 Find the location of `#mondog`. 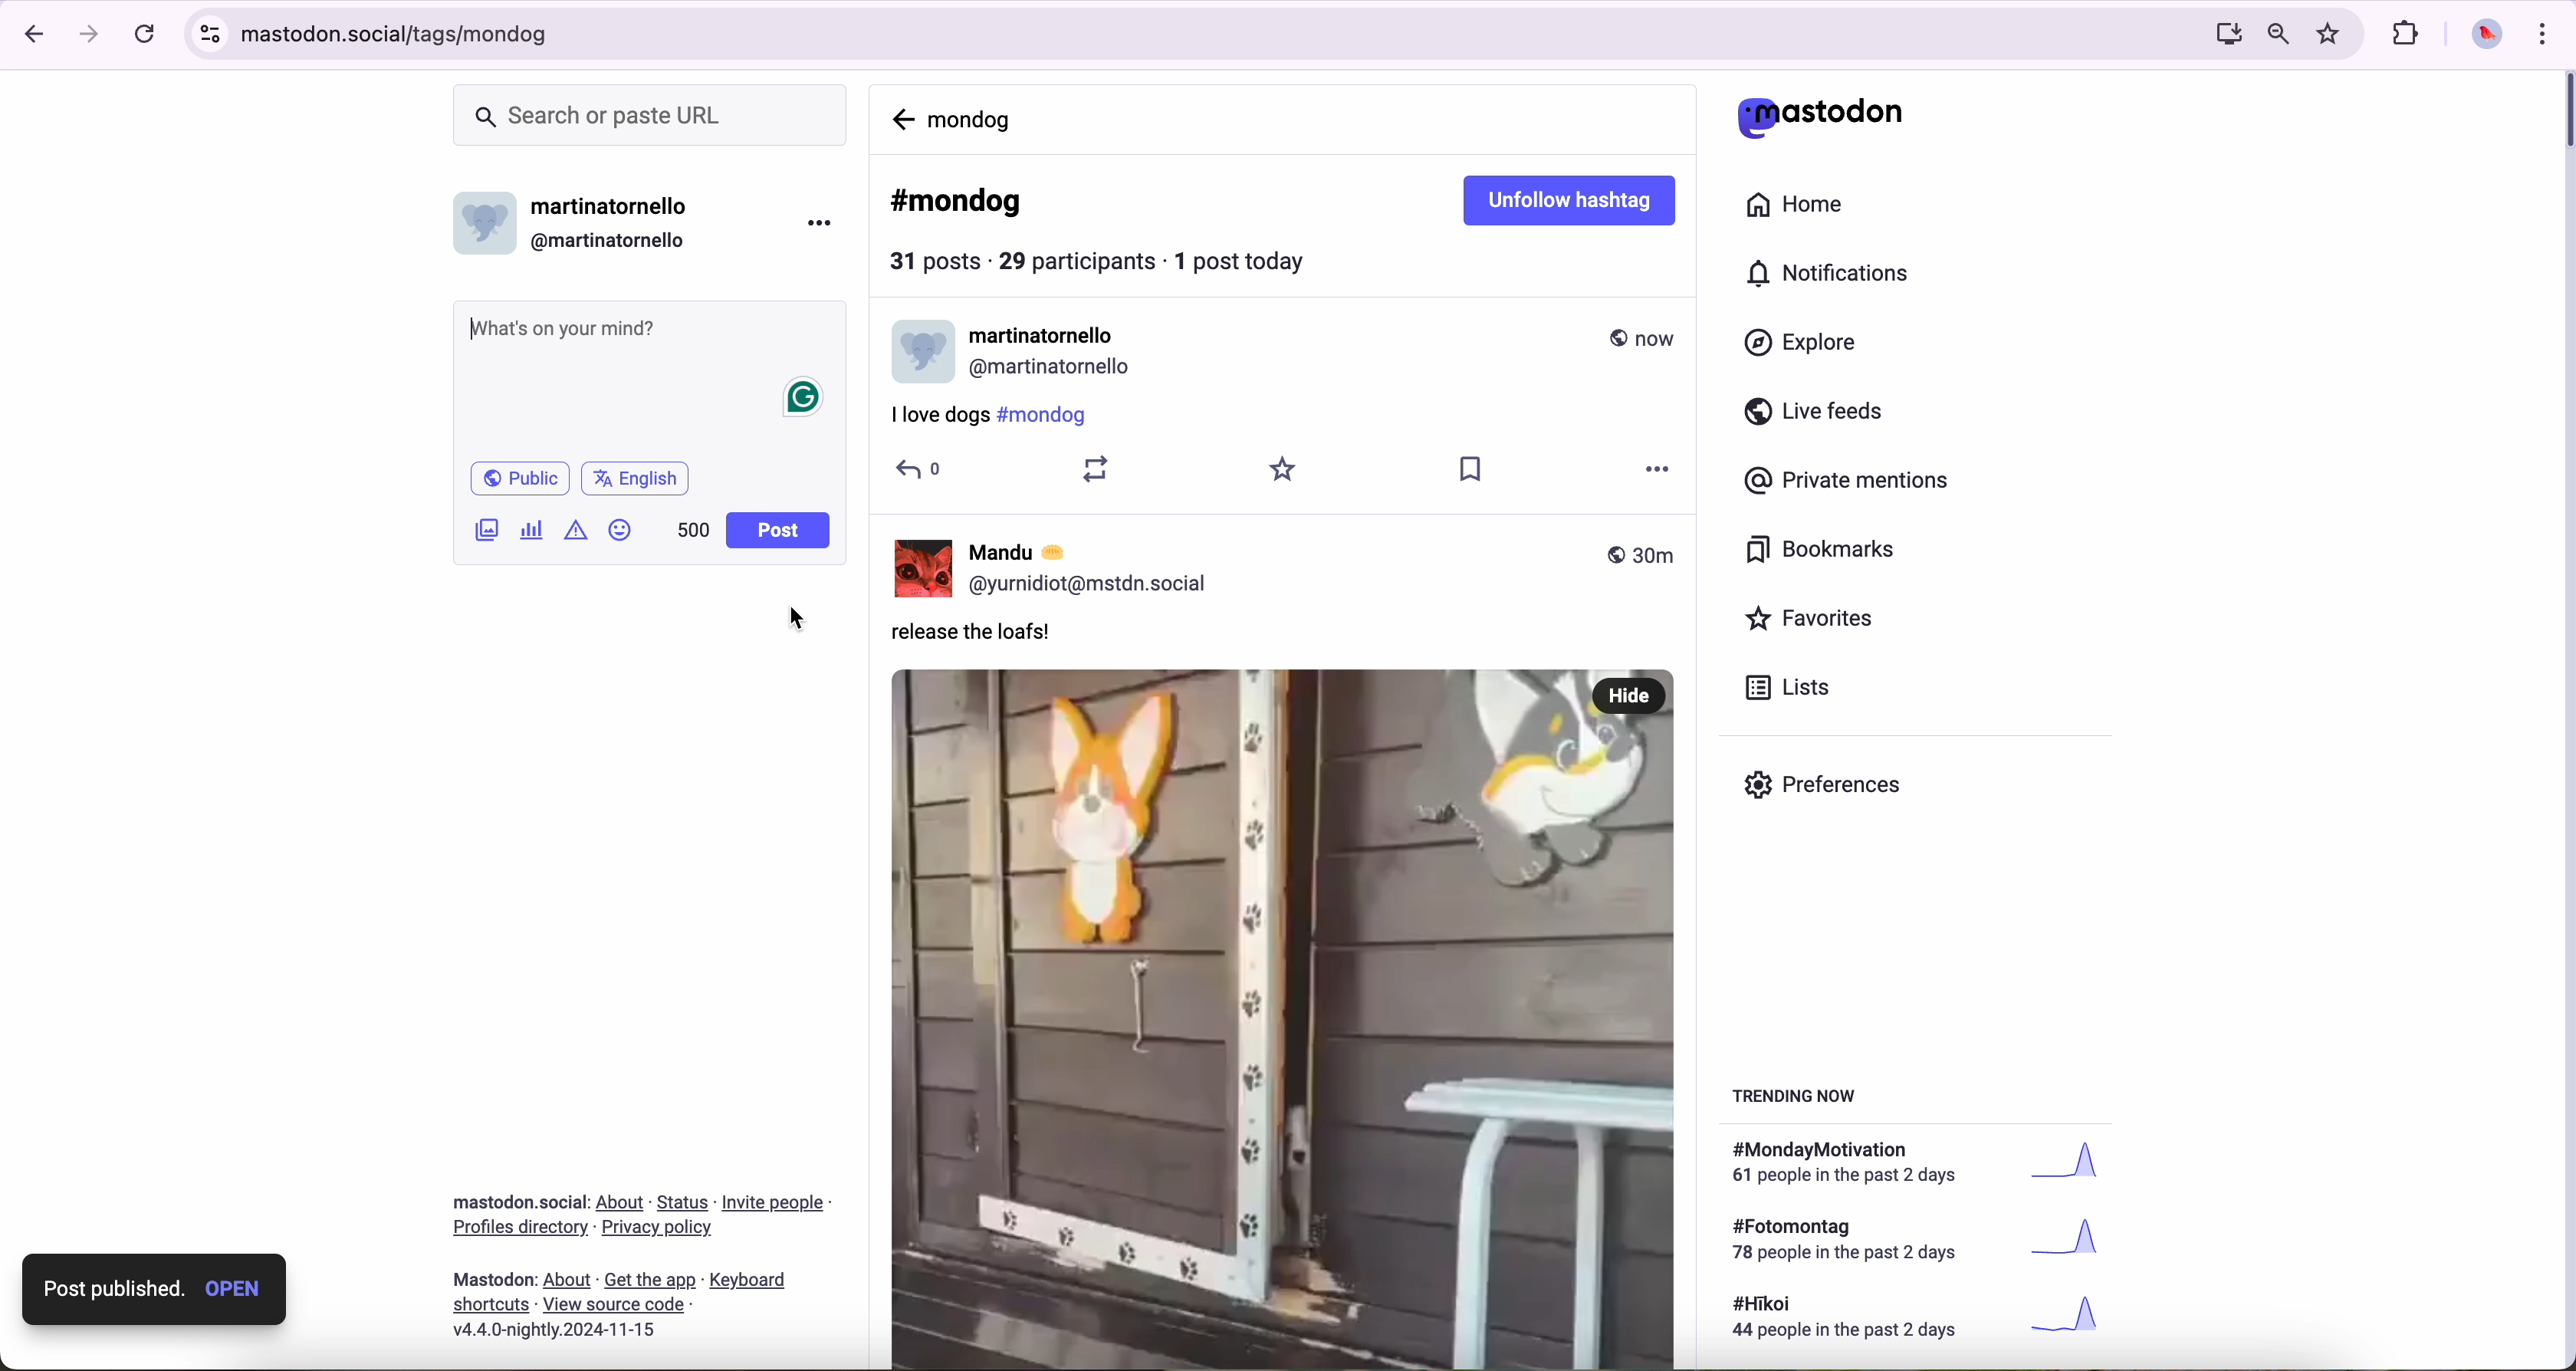

#mondog is located at coordinates (958, 203).